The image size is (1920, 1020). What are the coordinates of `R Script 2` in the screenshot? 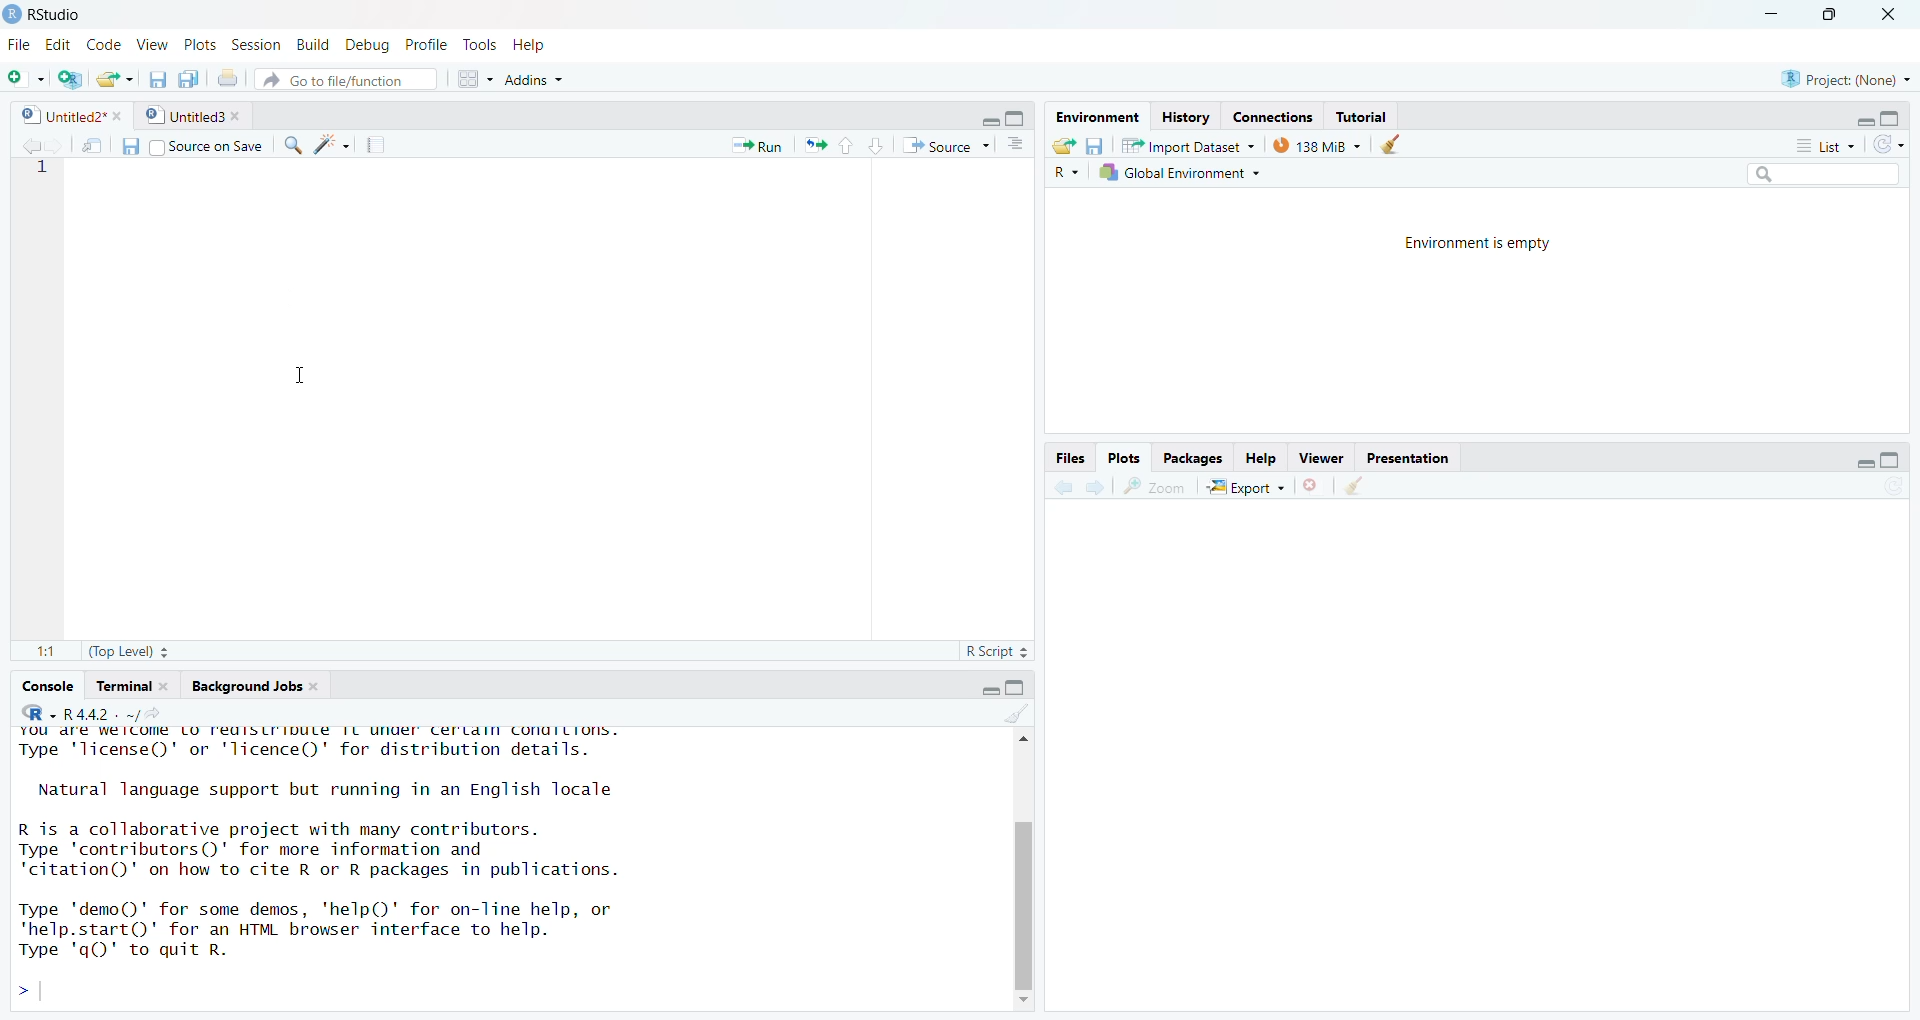 It's located at (985, 651).